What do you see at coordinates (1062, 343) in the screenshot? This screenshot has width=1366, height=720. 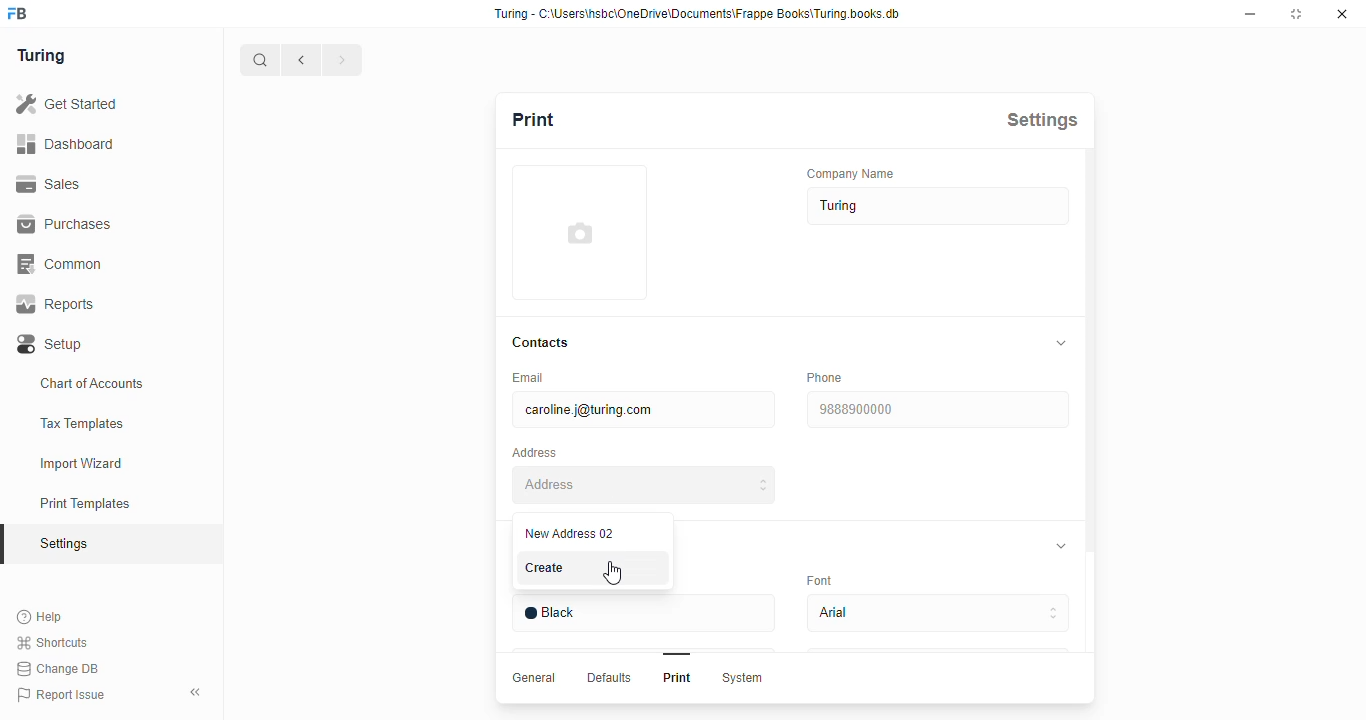 I see `toggle expand/collapse` at bounding box center [1062, 343].